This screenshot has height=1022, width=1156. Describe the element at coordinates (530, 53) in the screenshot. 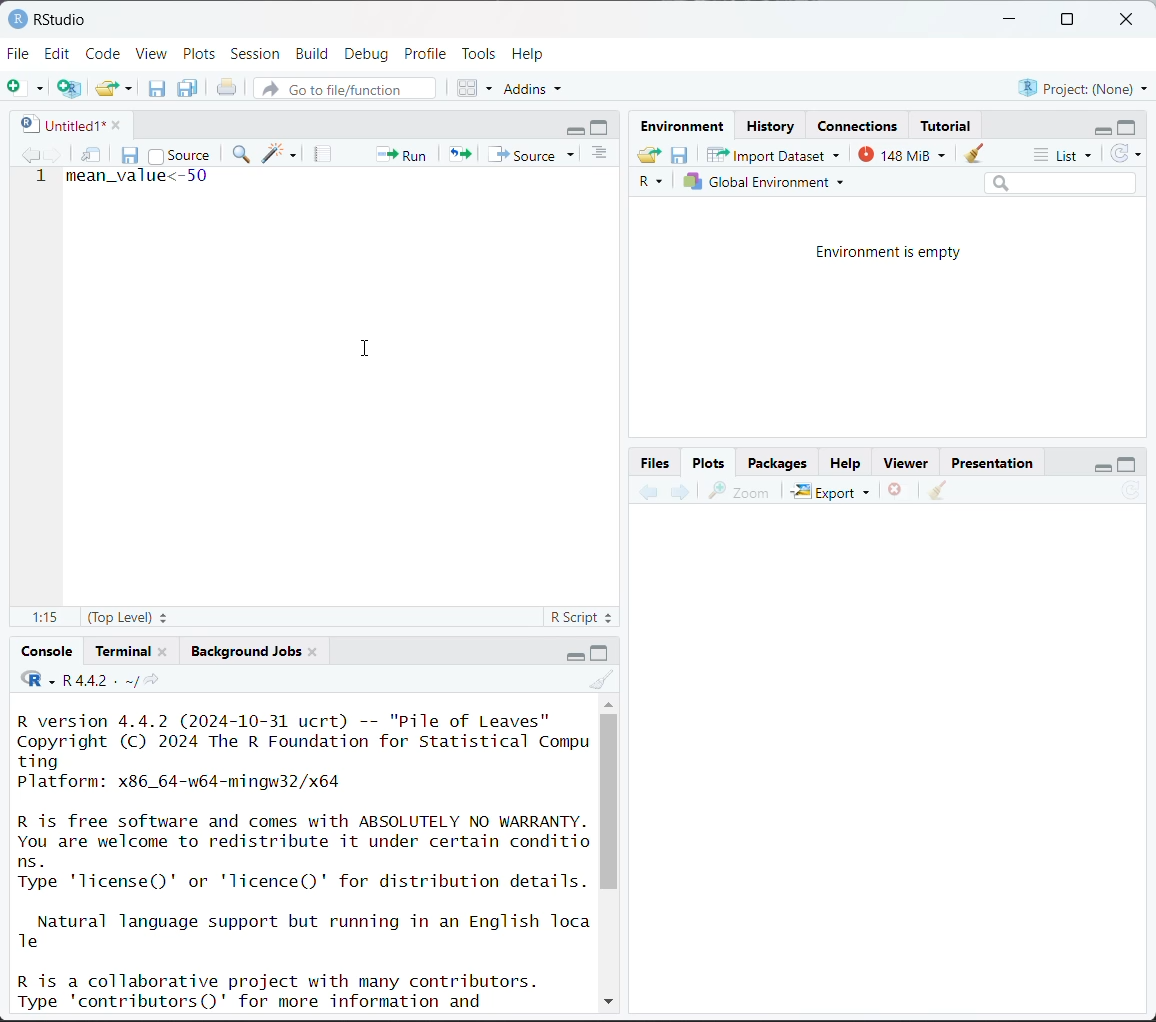

I see `Help` at that location.